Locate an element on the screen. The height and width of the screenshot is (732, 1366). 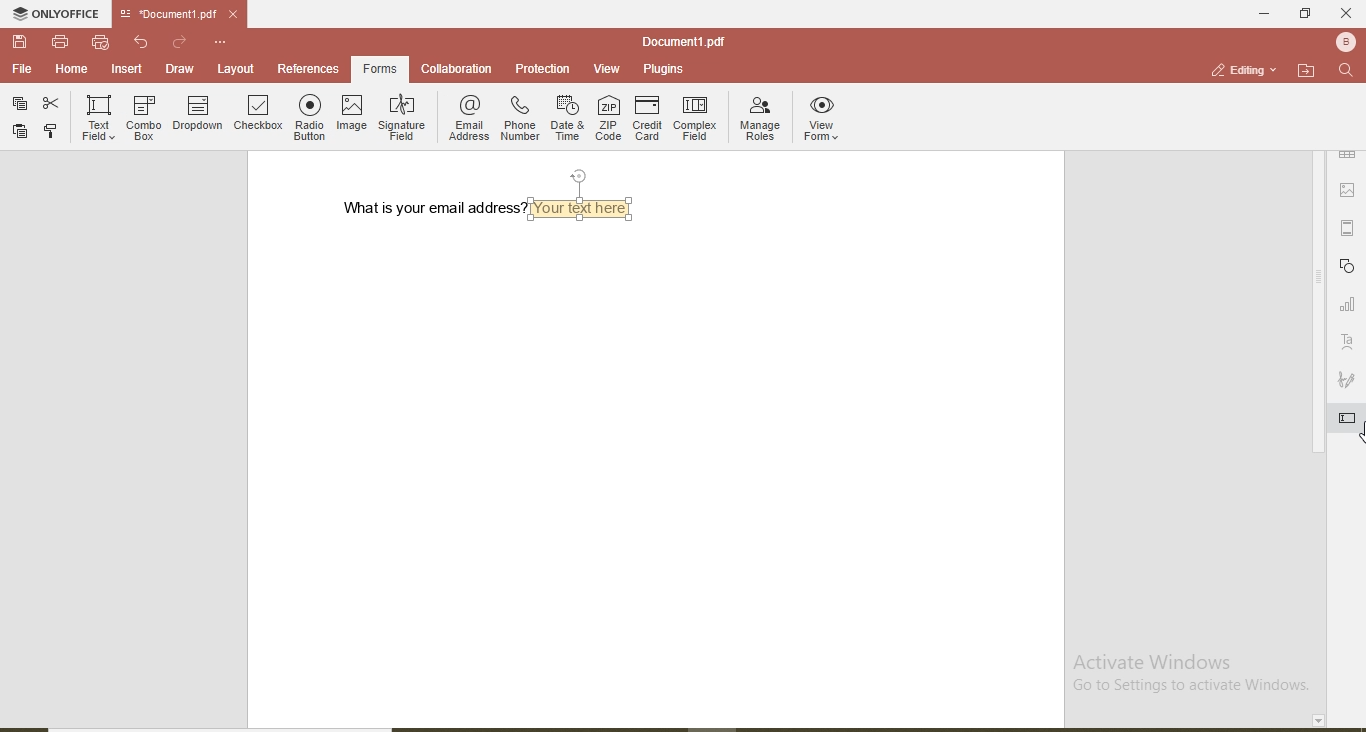
references is located at coordinates (308, 68).